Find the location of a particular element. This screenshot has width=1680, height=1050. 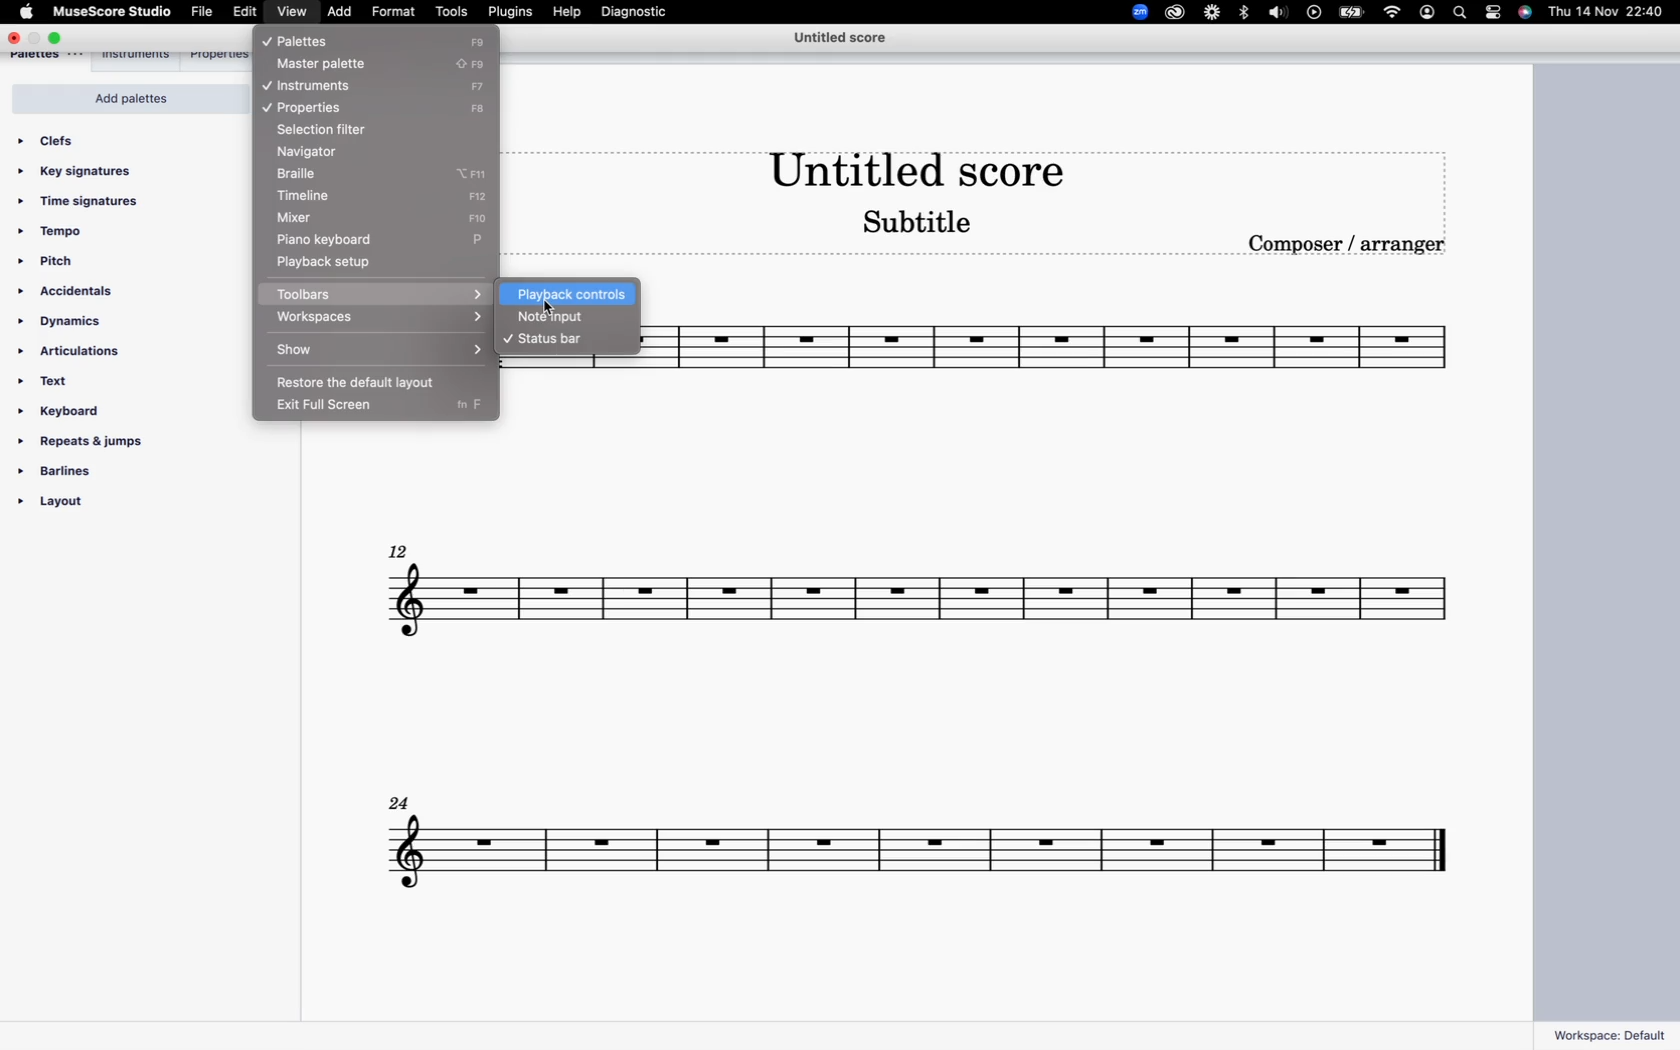

status bar is located at coordinates (566, 342).